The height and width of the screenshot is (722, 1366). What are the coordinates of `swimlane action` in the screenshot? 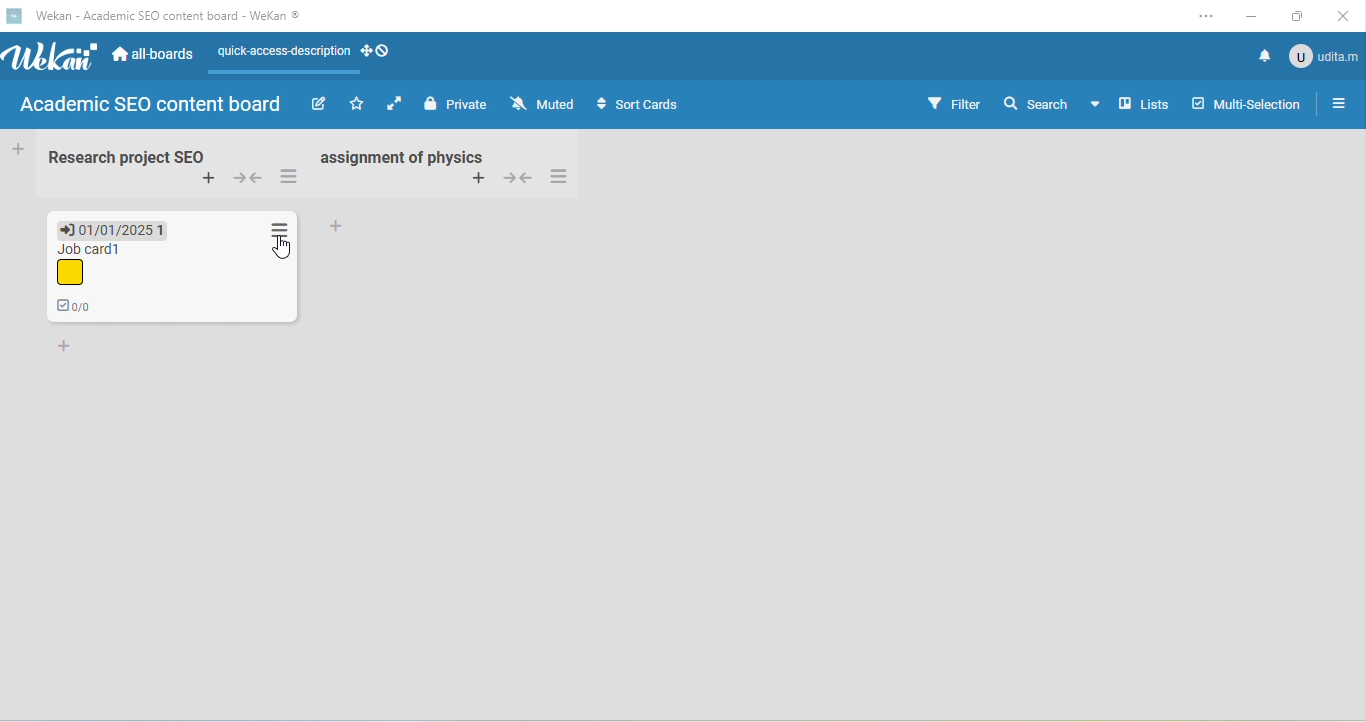 It's located at (290, 178).